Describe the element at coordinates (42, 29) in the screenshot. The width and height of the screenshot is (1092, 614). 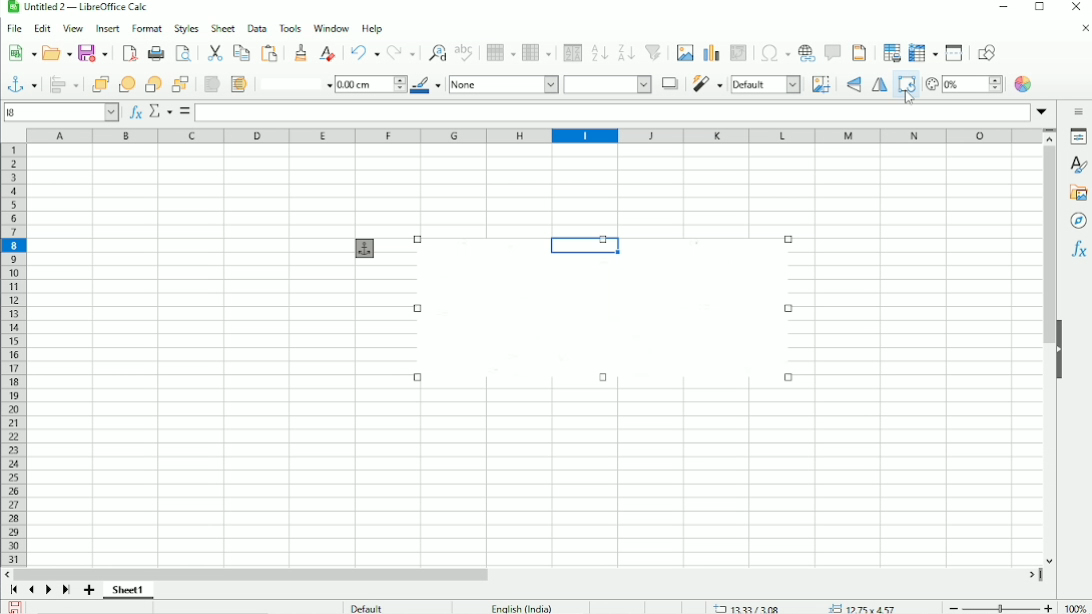
I see `Edit` at that location.